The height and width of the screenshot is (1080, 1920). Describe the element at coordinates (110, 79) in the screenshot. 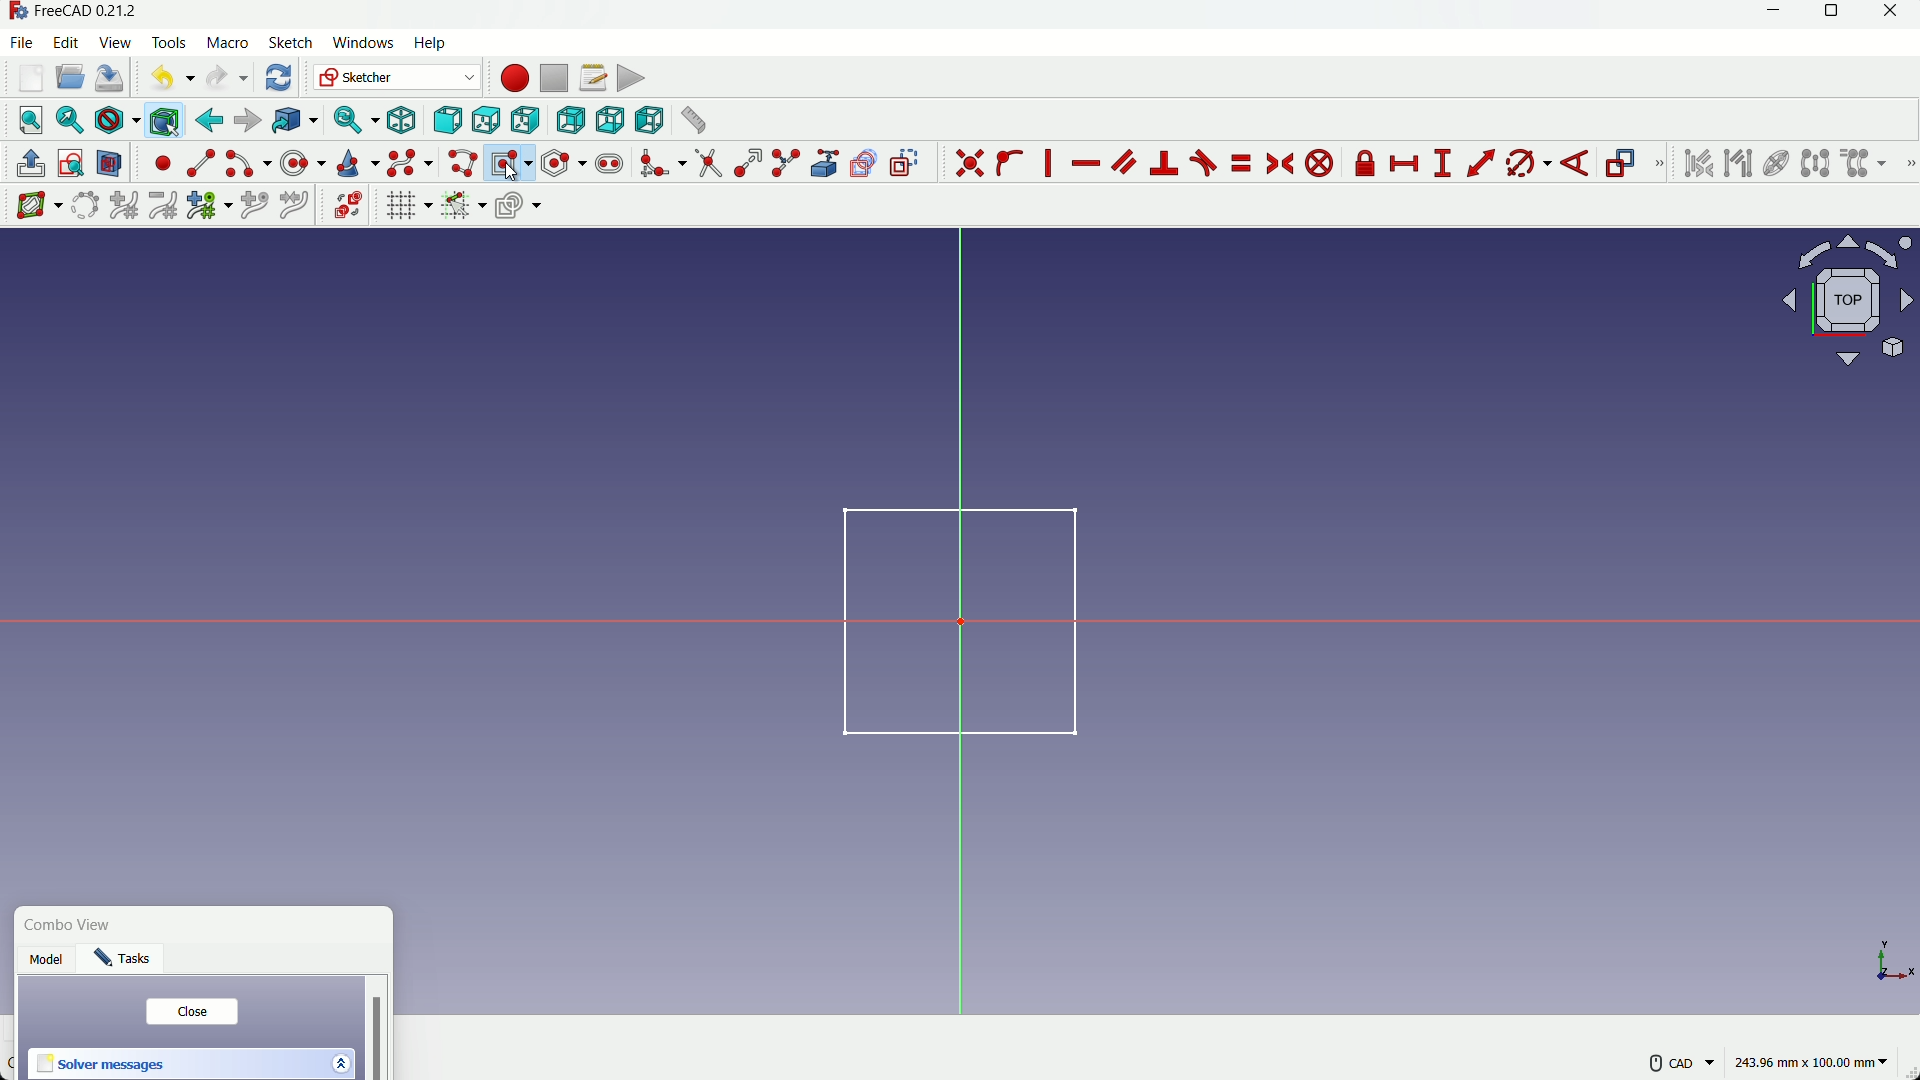

I see `save file` at that location.